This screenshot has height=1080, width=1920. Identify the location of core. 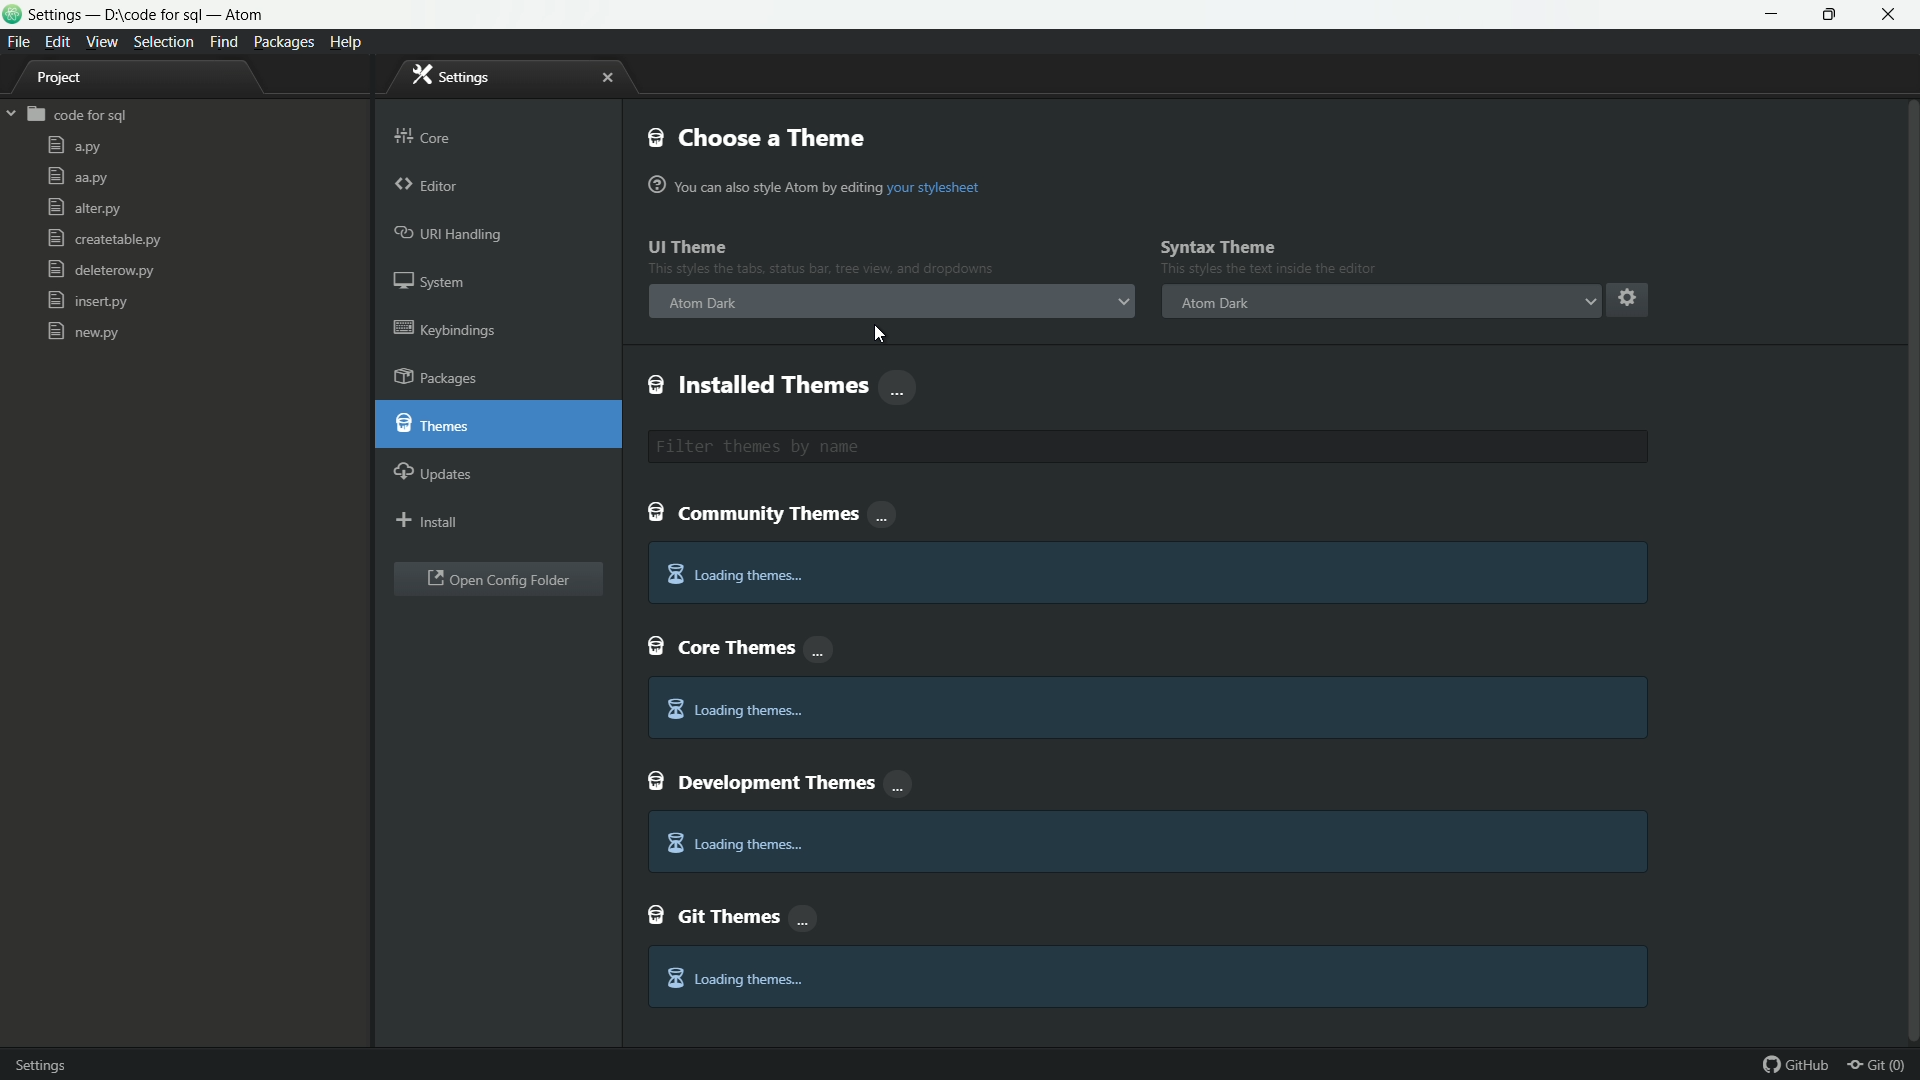
(423, 136).